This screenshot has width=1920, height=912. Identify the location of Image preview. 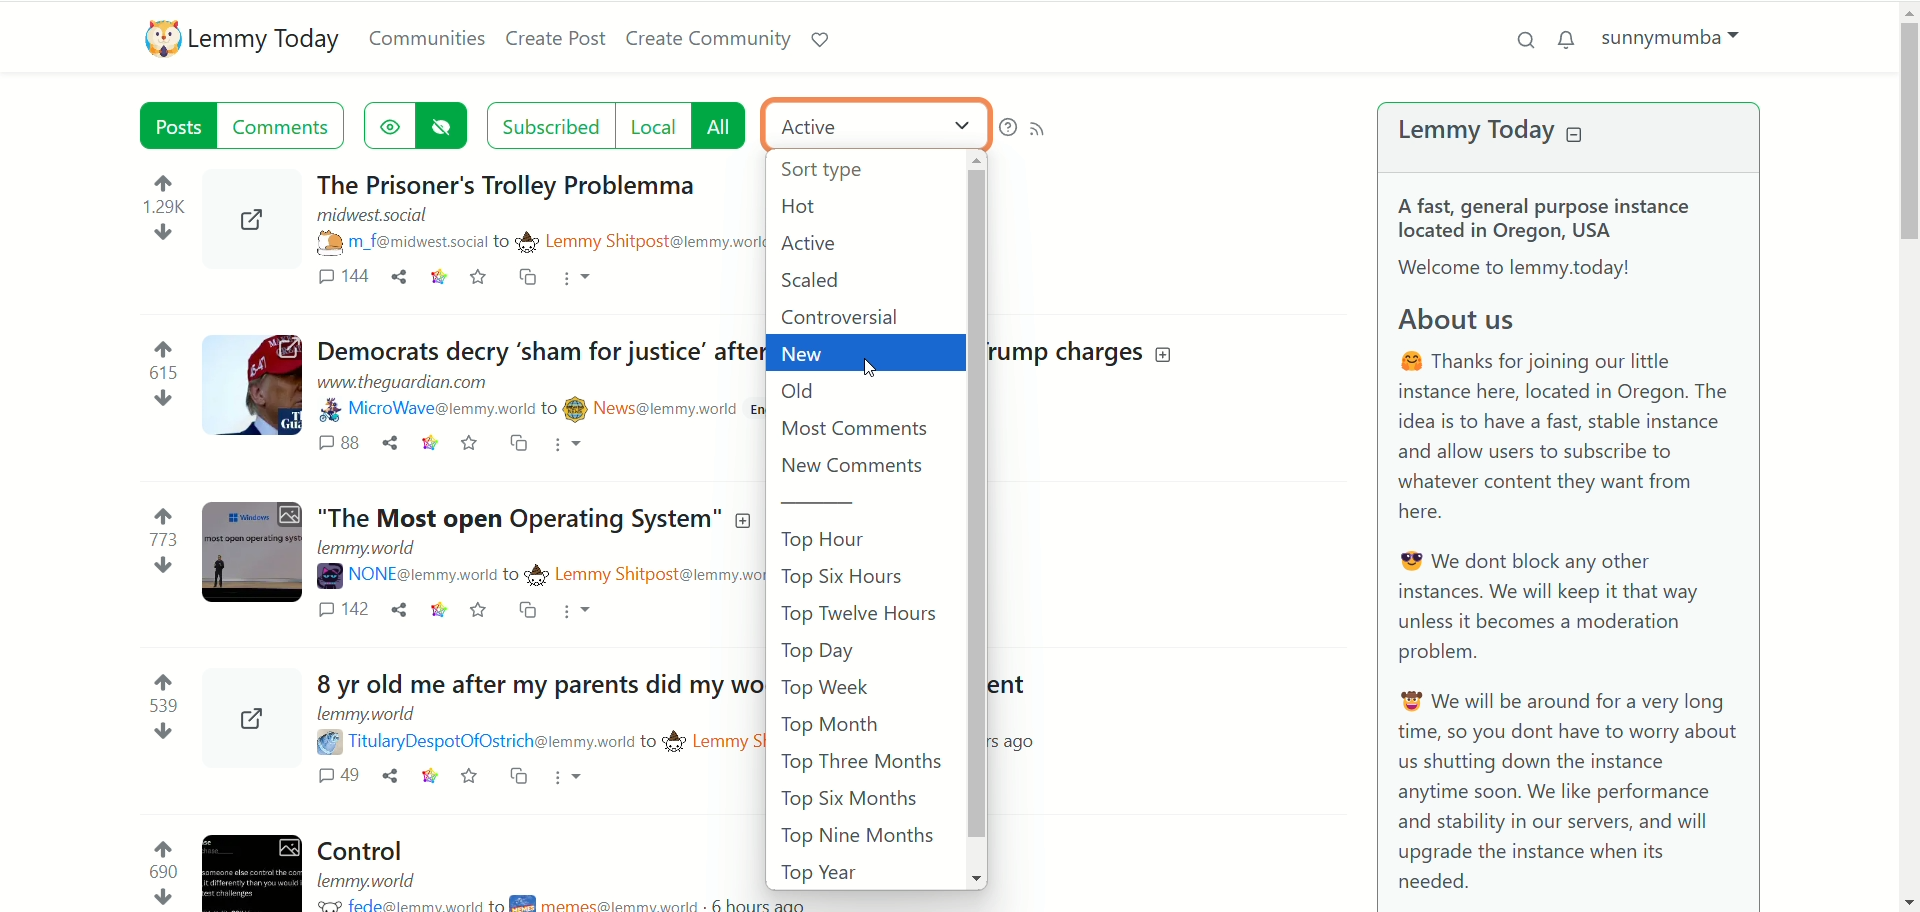
(251, 864).